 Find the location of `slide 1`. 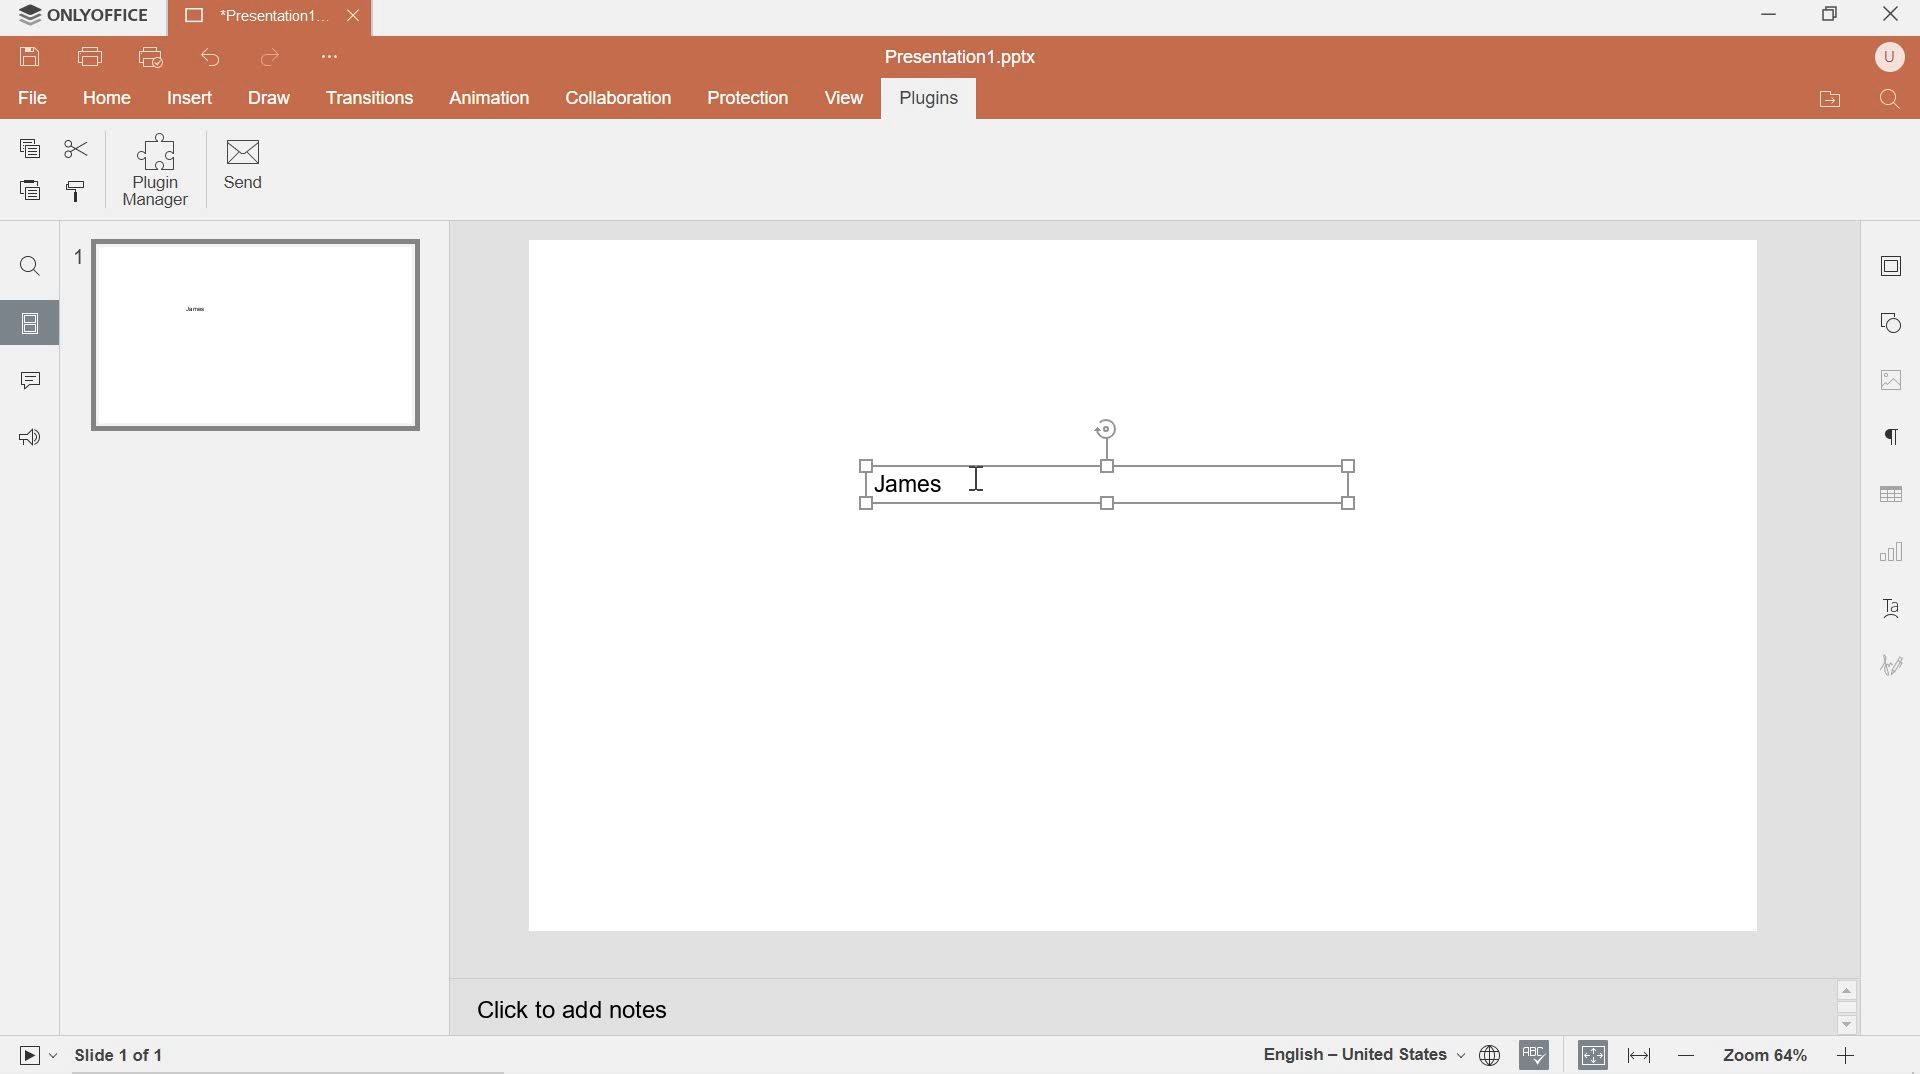

slide 1 is located at coordinates (250, 335).